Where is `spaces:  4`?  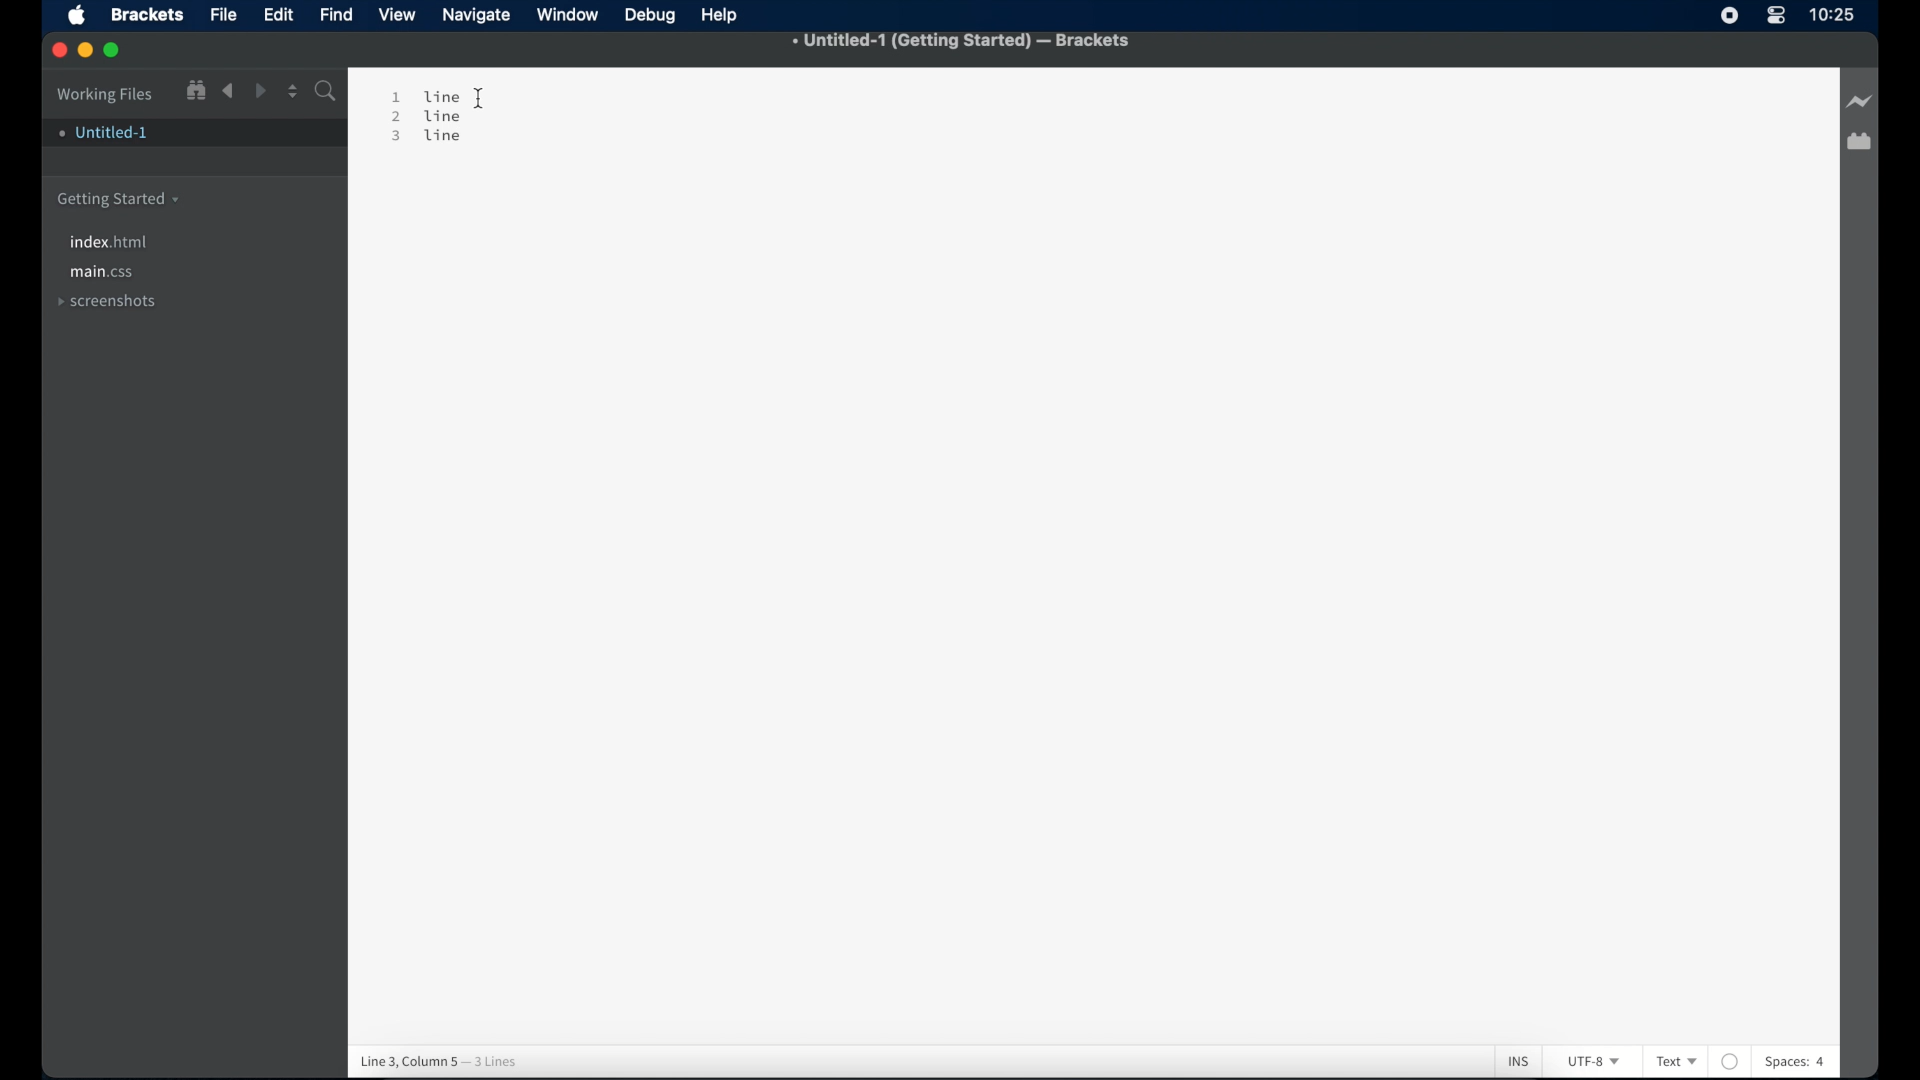 spaces:  4 is located at coordinates (1826, 1062).